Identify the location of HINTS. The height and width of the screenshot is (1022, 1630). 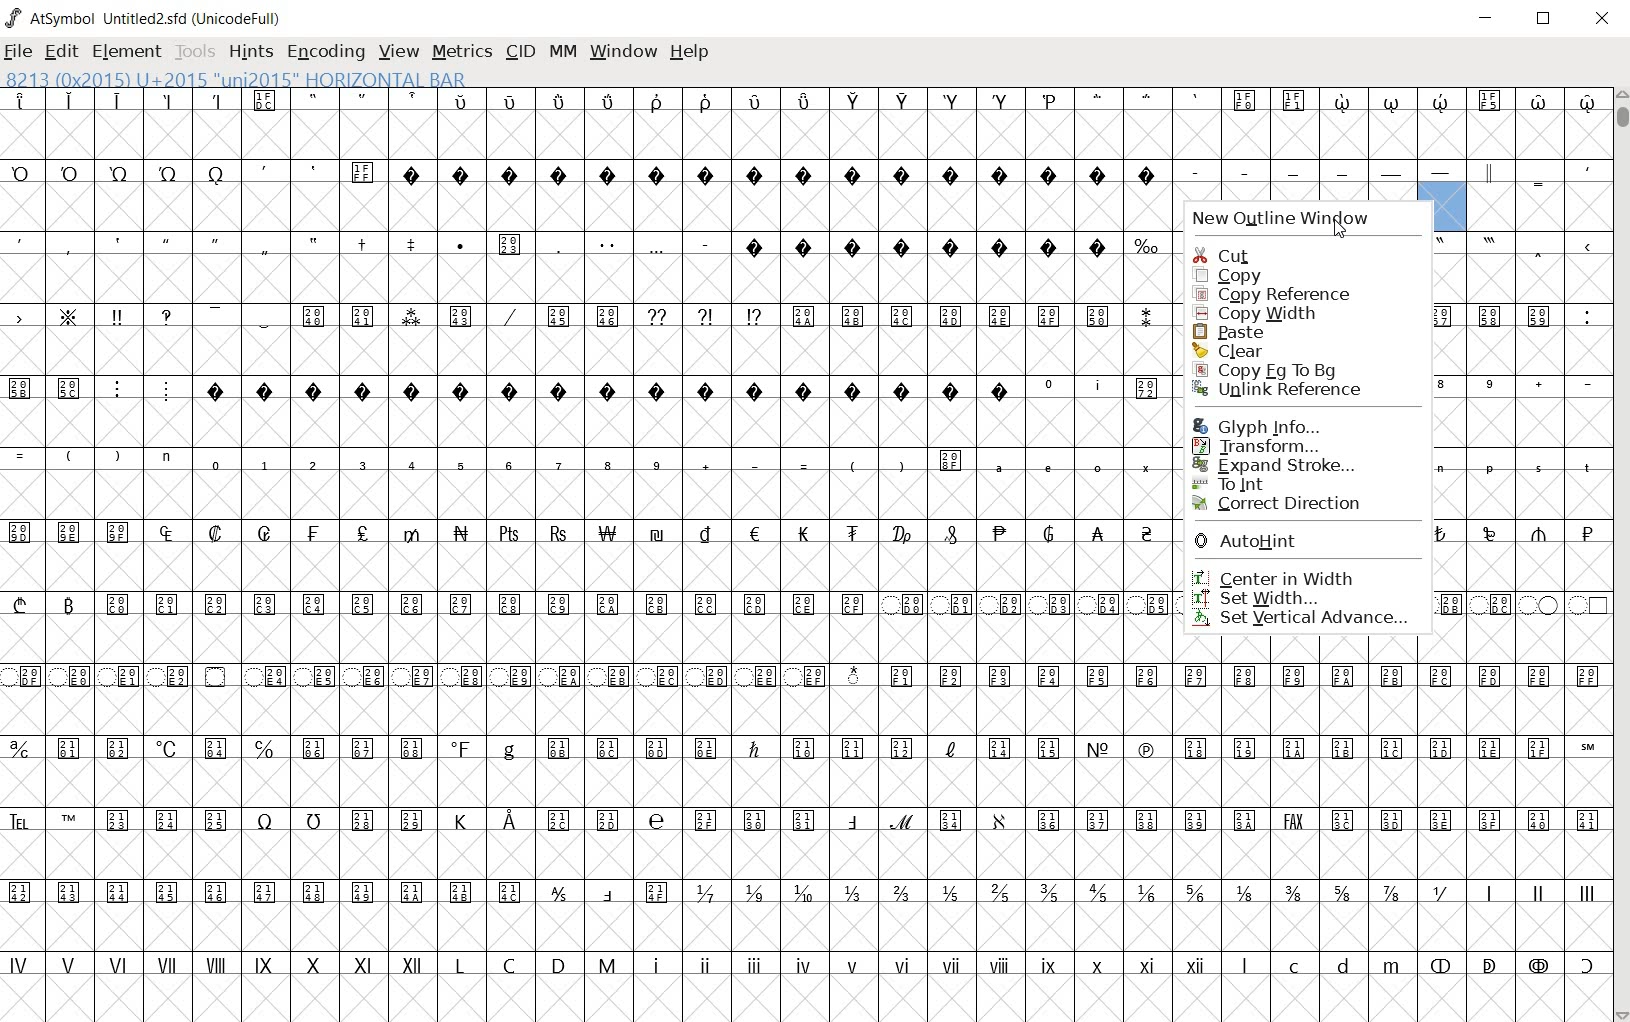
(253, 52).